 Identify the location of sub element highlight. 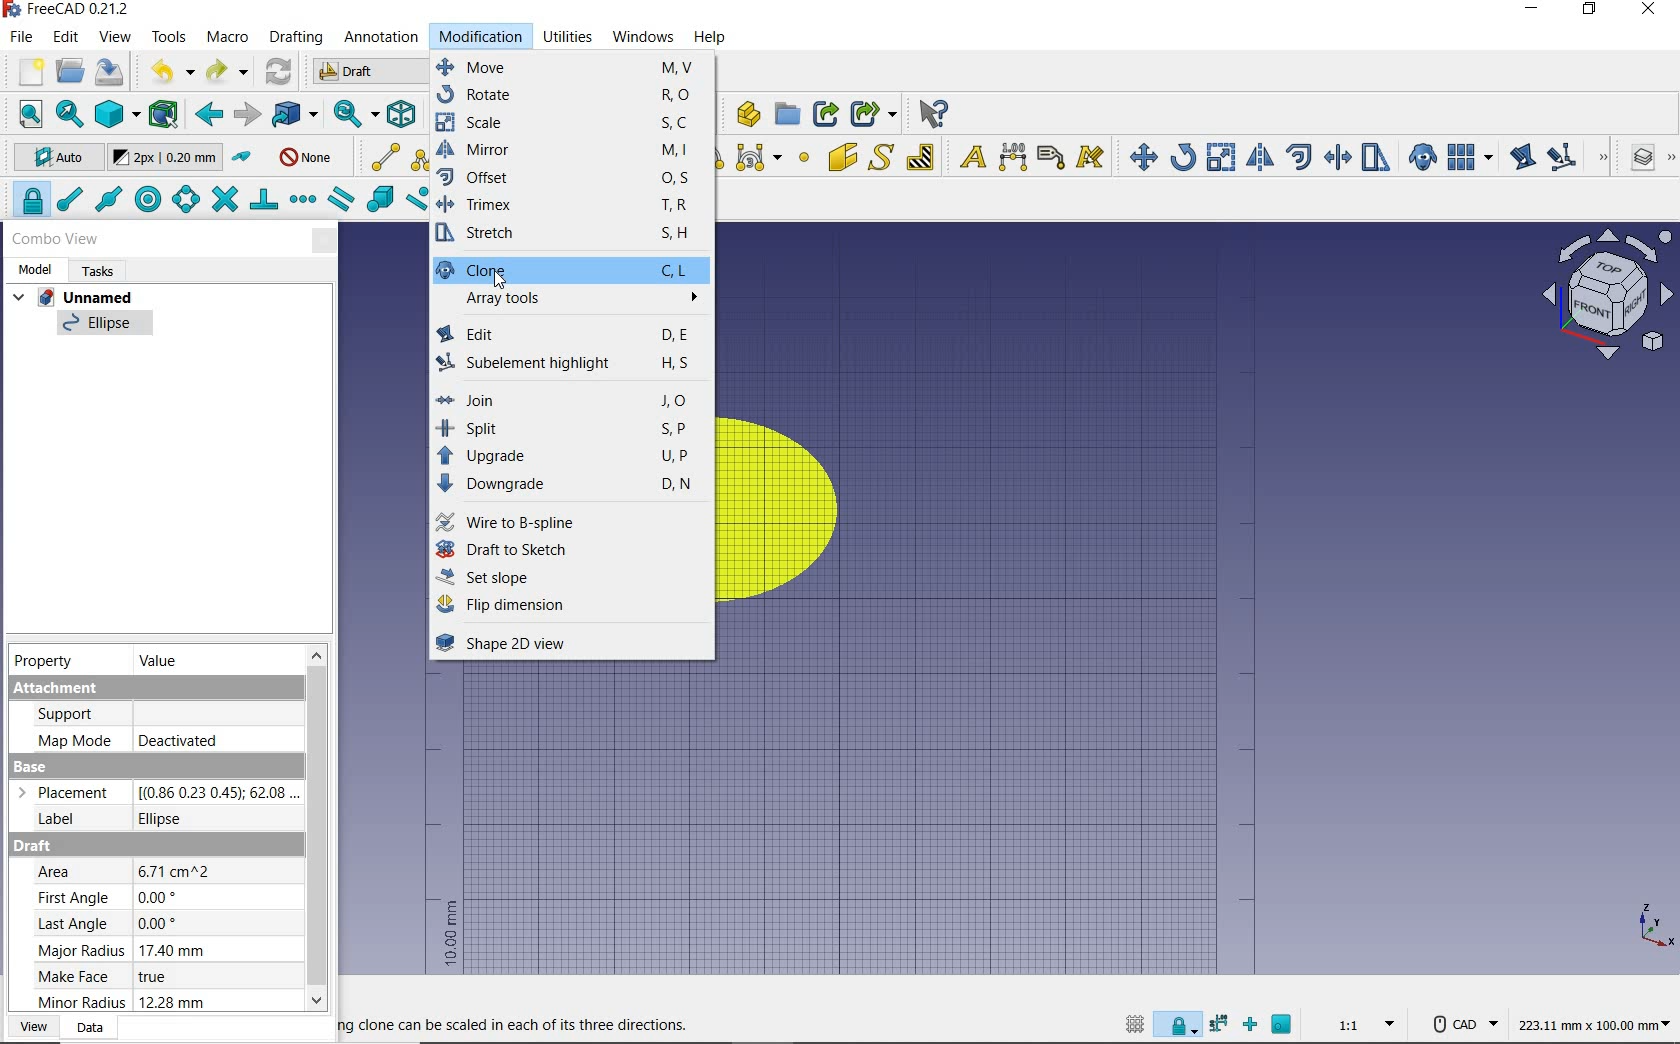
(1575, 157).